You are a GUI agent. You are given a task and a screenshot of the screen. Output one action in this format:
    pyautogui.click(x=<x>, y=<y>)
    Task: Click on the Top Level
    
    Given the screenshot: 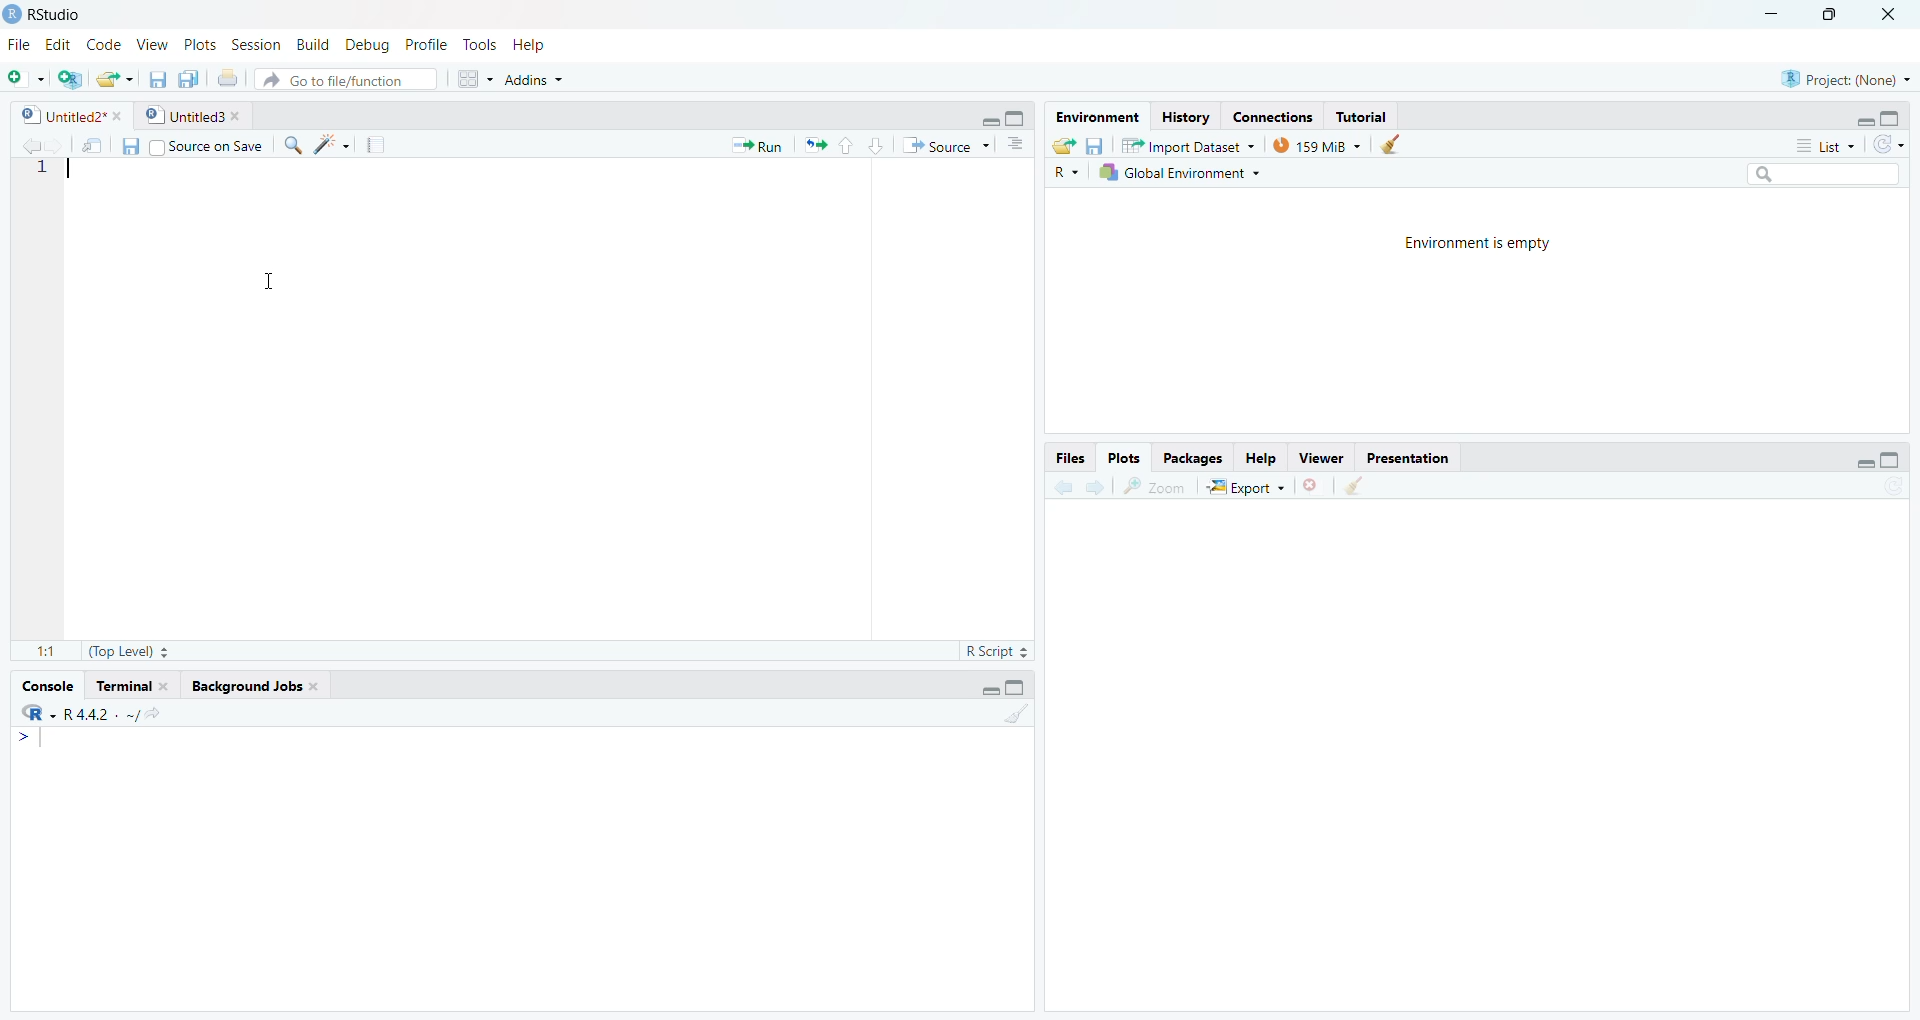 What is the action you would take?
    pyautogui.click(x=129, y=650)
    